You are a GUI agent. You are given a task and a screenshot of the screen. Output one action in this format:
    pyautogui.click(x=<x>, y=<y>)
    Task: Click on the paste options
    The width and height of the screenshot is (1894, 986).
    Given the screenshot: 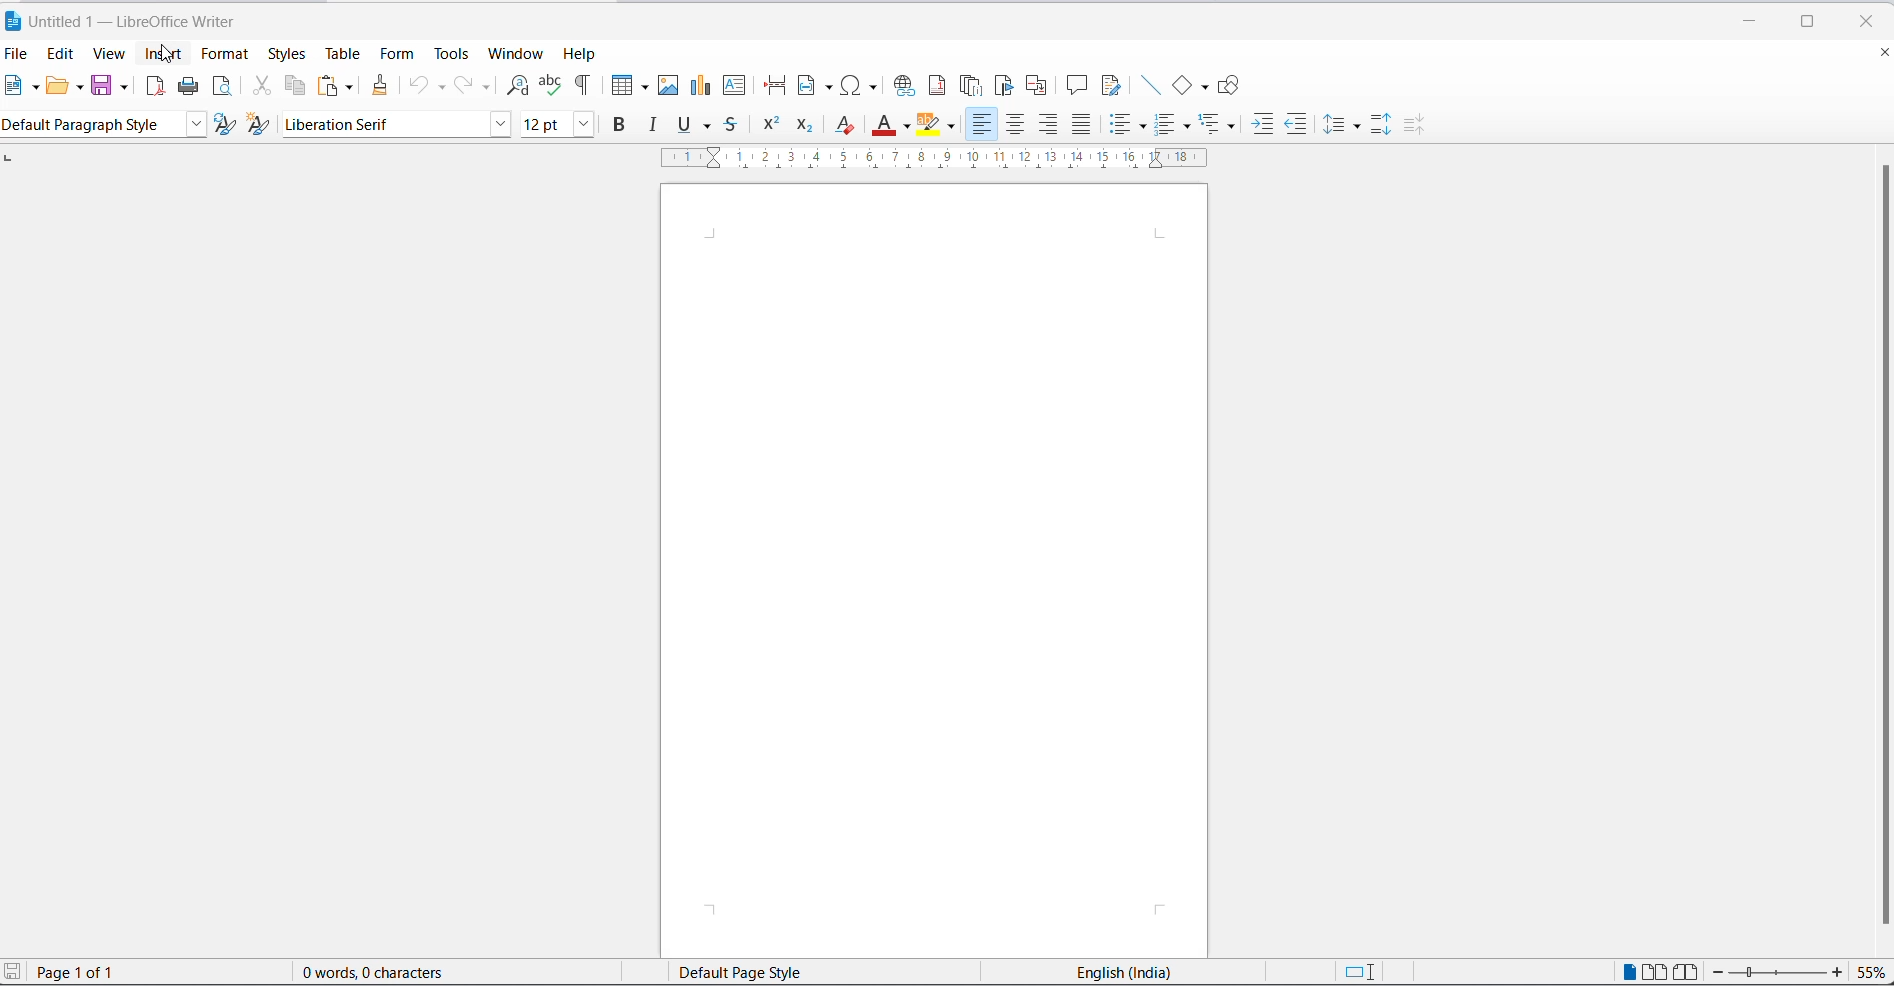 What is the action you would take?
    pyautogui.click(x=327, y=85)
    